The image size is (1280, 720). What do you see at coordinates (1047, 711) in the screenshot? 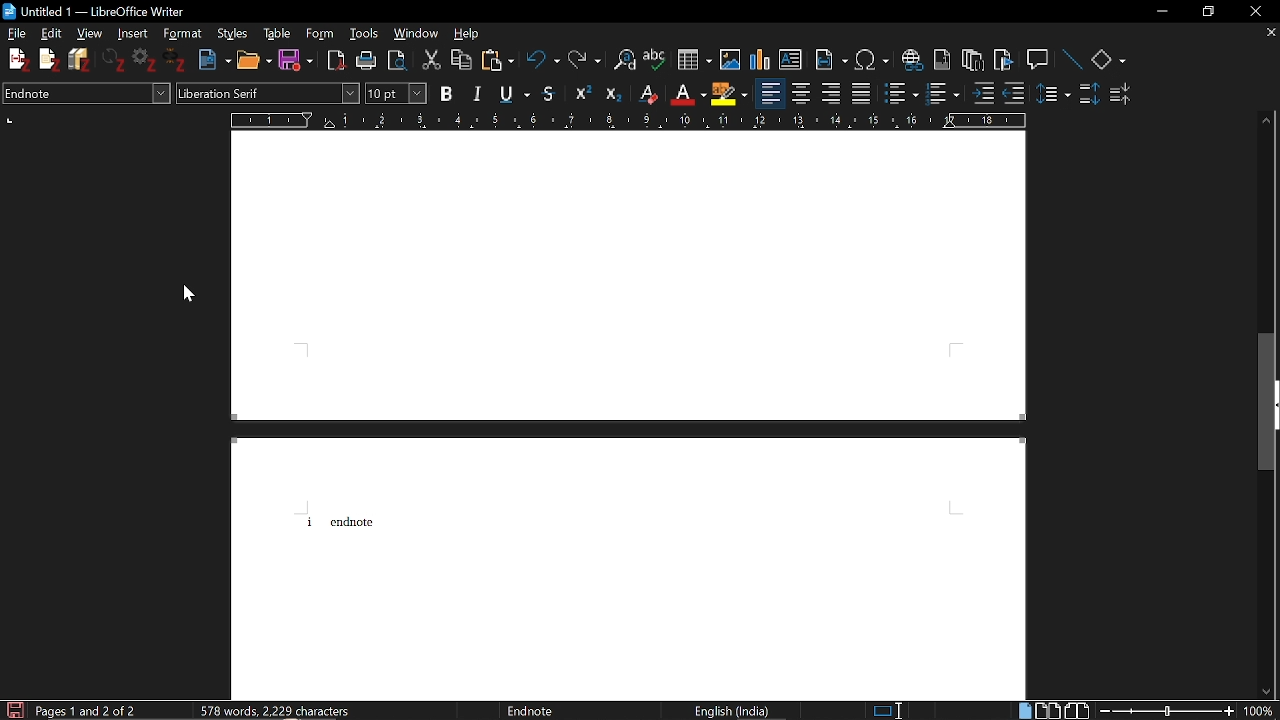
I see `Double page view` at bounding box center [1047, 711].